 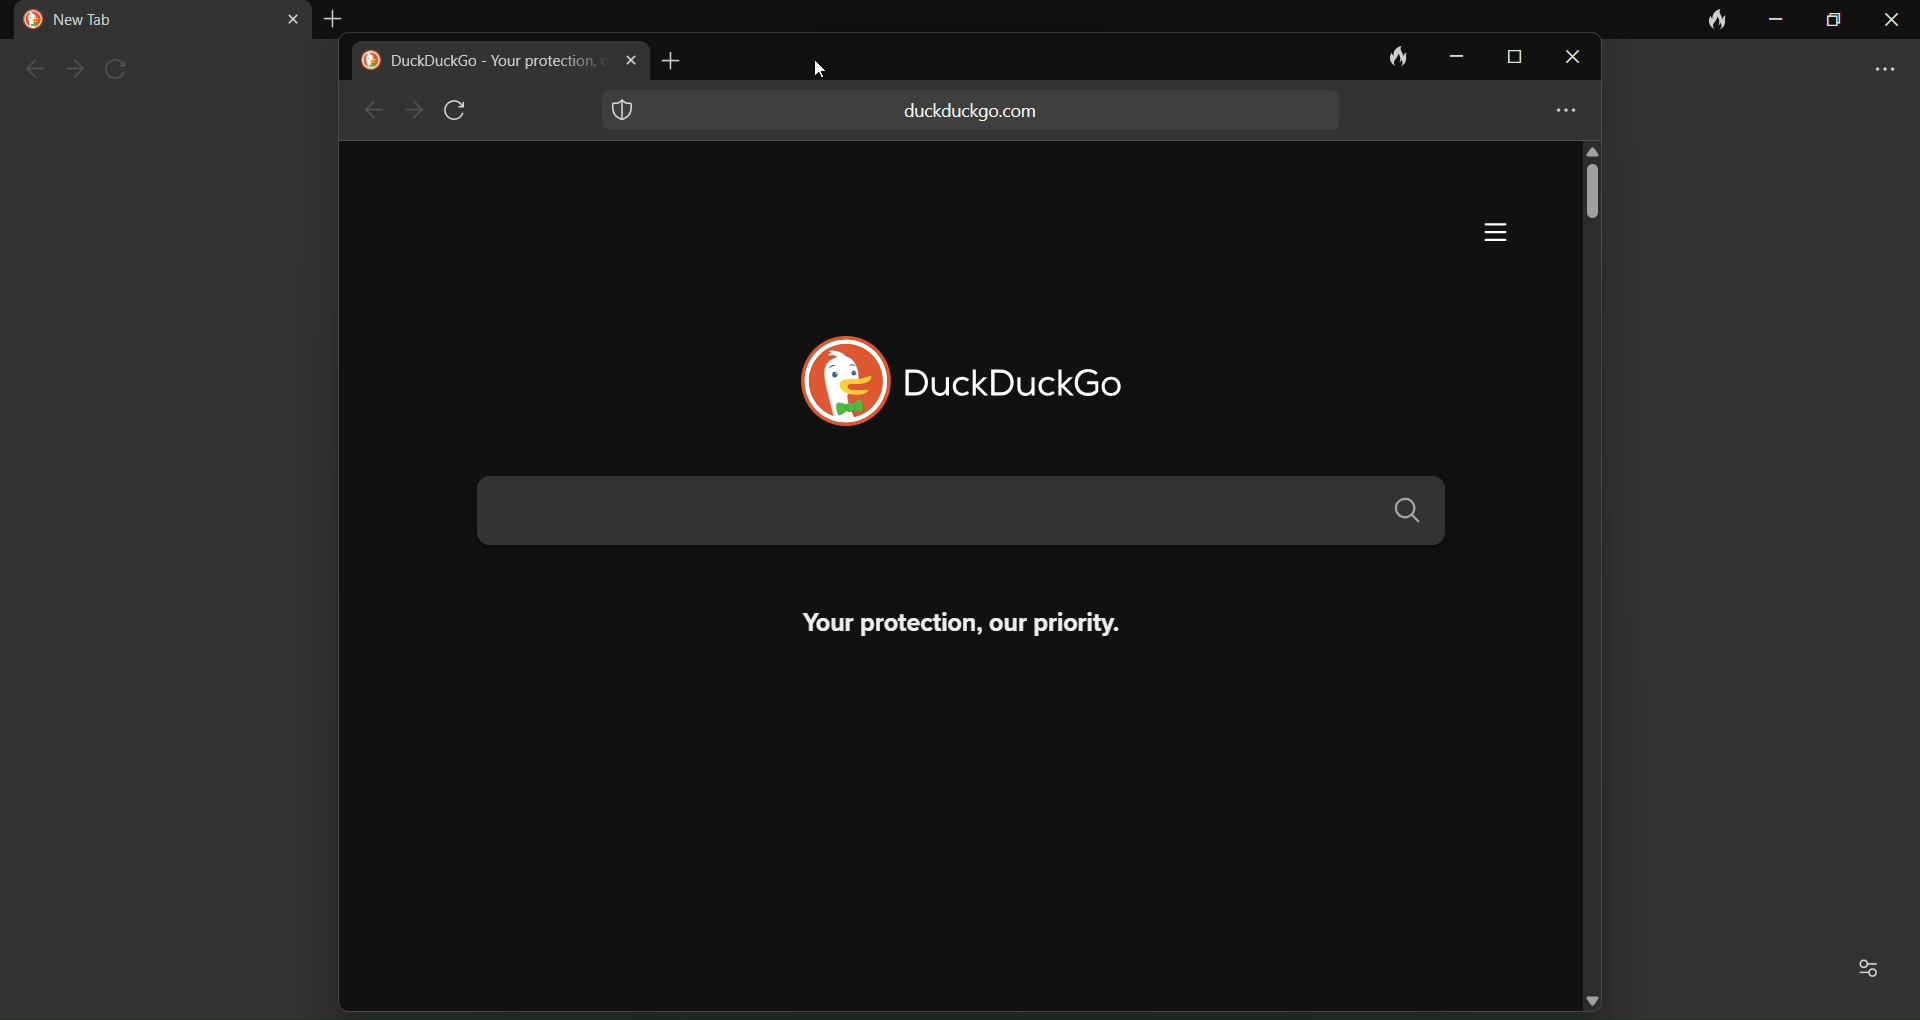 I want to click on New Tab, so click(x=96, y=22).